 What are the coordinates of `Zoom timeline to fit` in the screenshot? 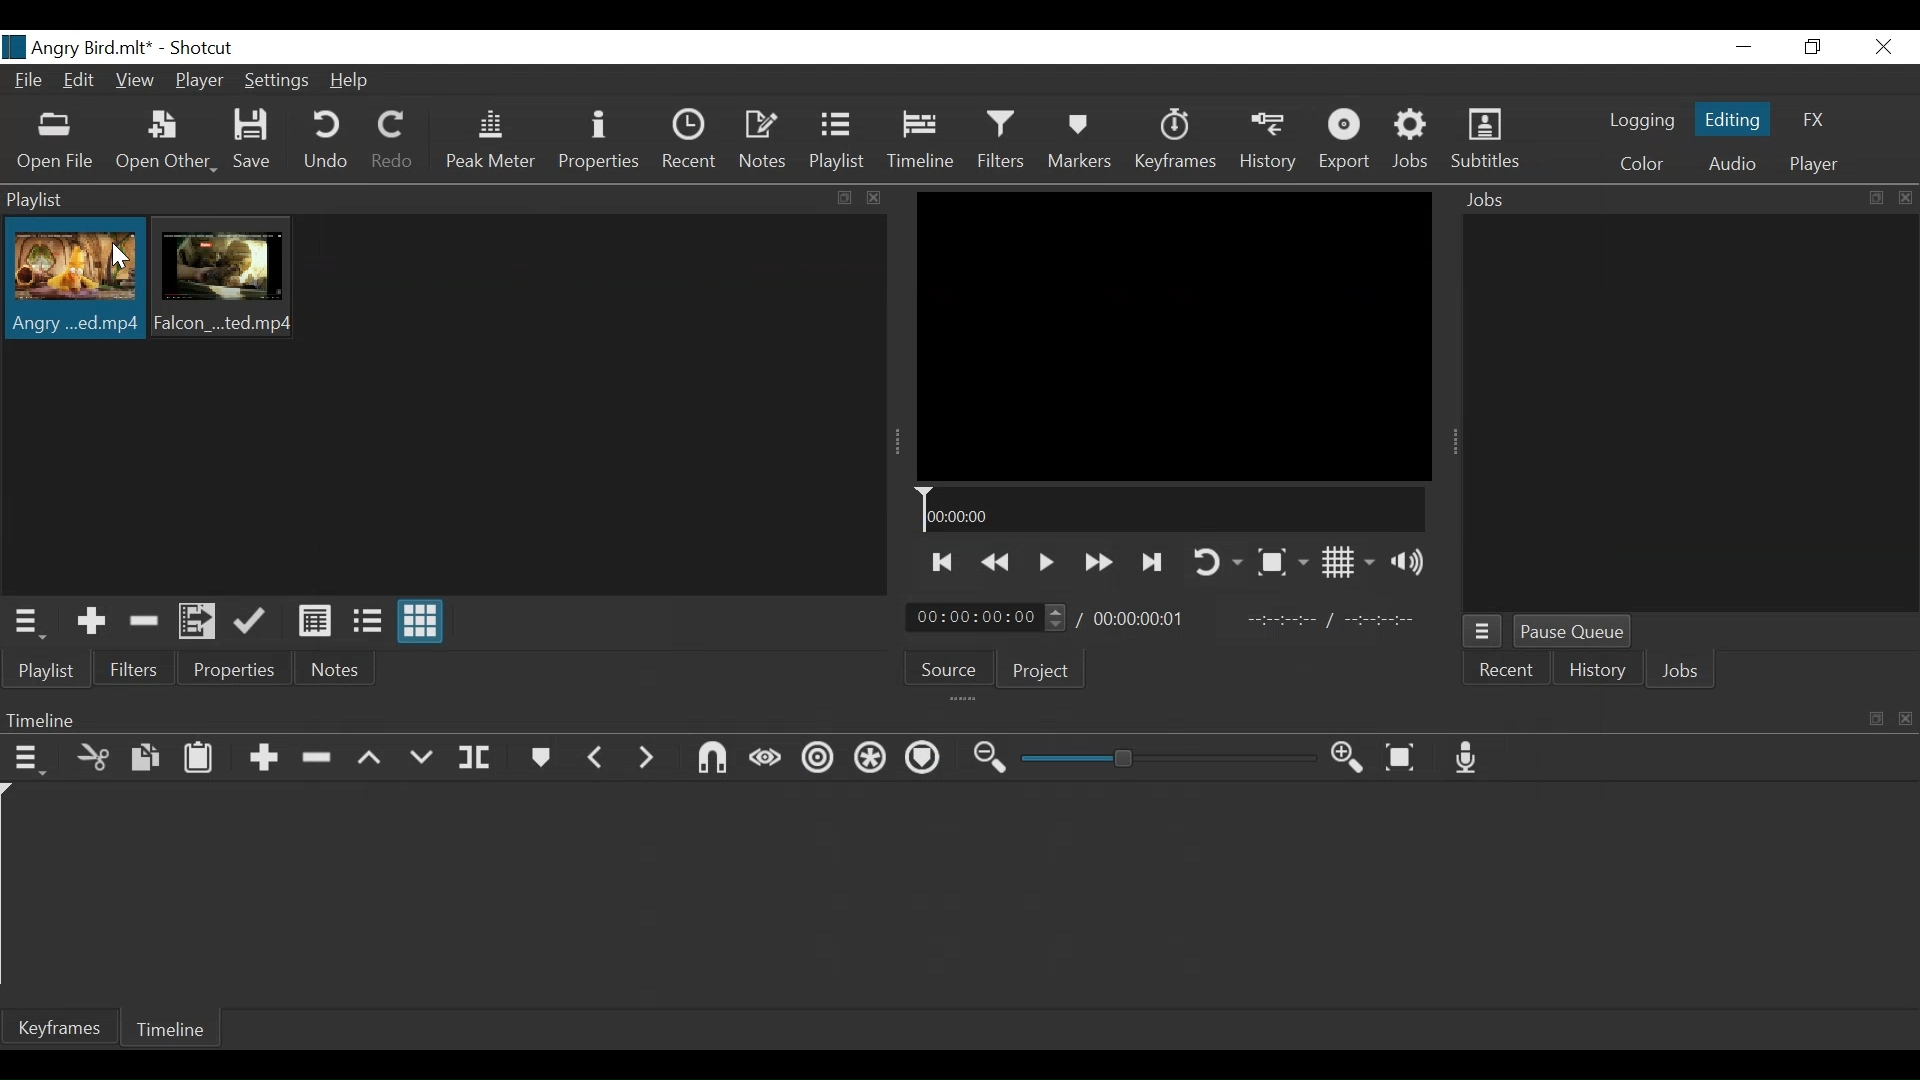 It's located at (1405, 758).